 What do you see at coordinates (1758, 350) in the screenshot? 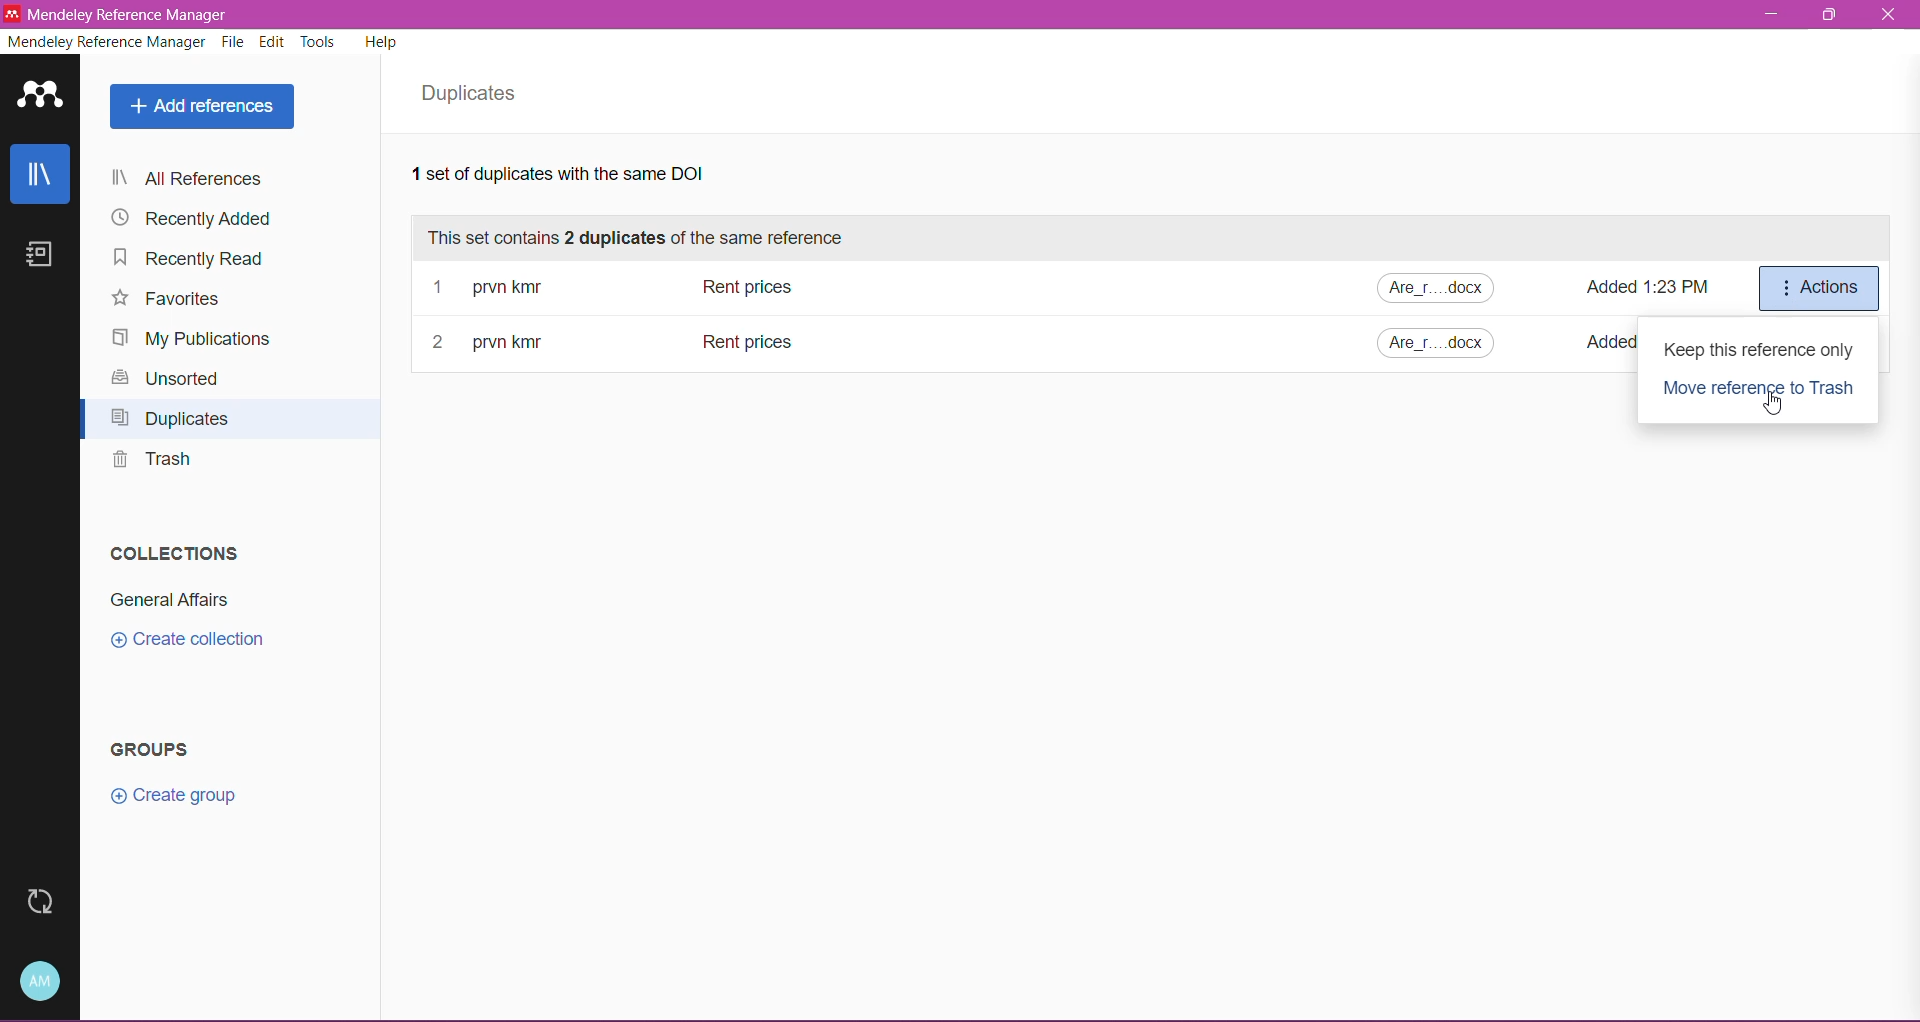
I see `Keep this reference only` at bounding box center [1758, 350].